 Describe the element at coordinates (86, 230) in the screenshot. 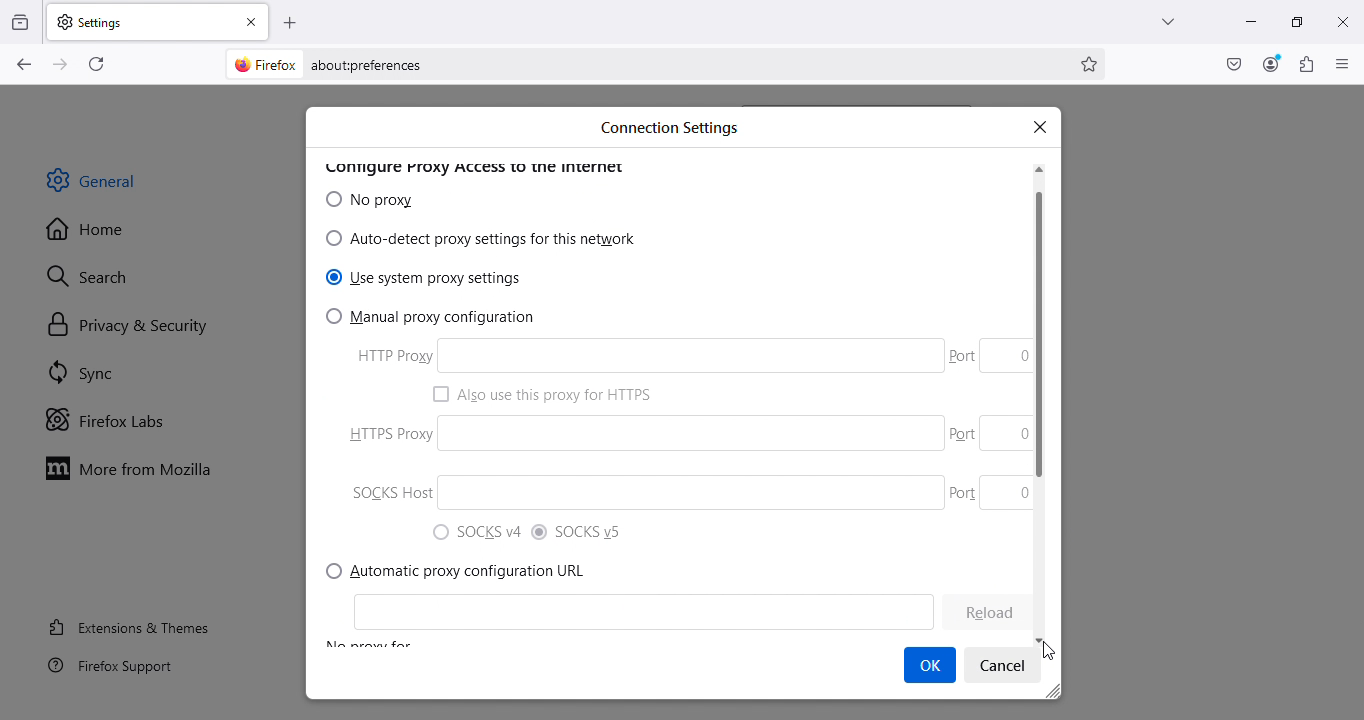

I see `Home` at that location.